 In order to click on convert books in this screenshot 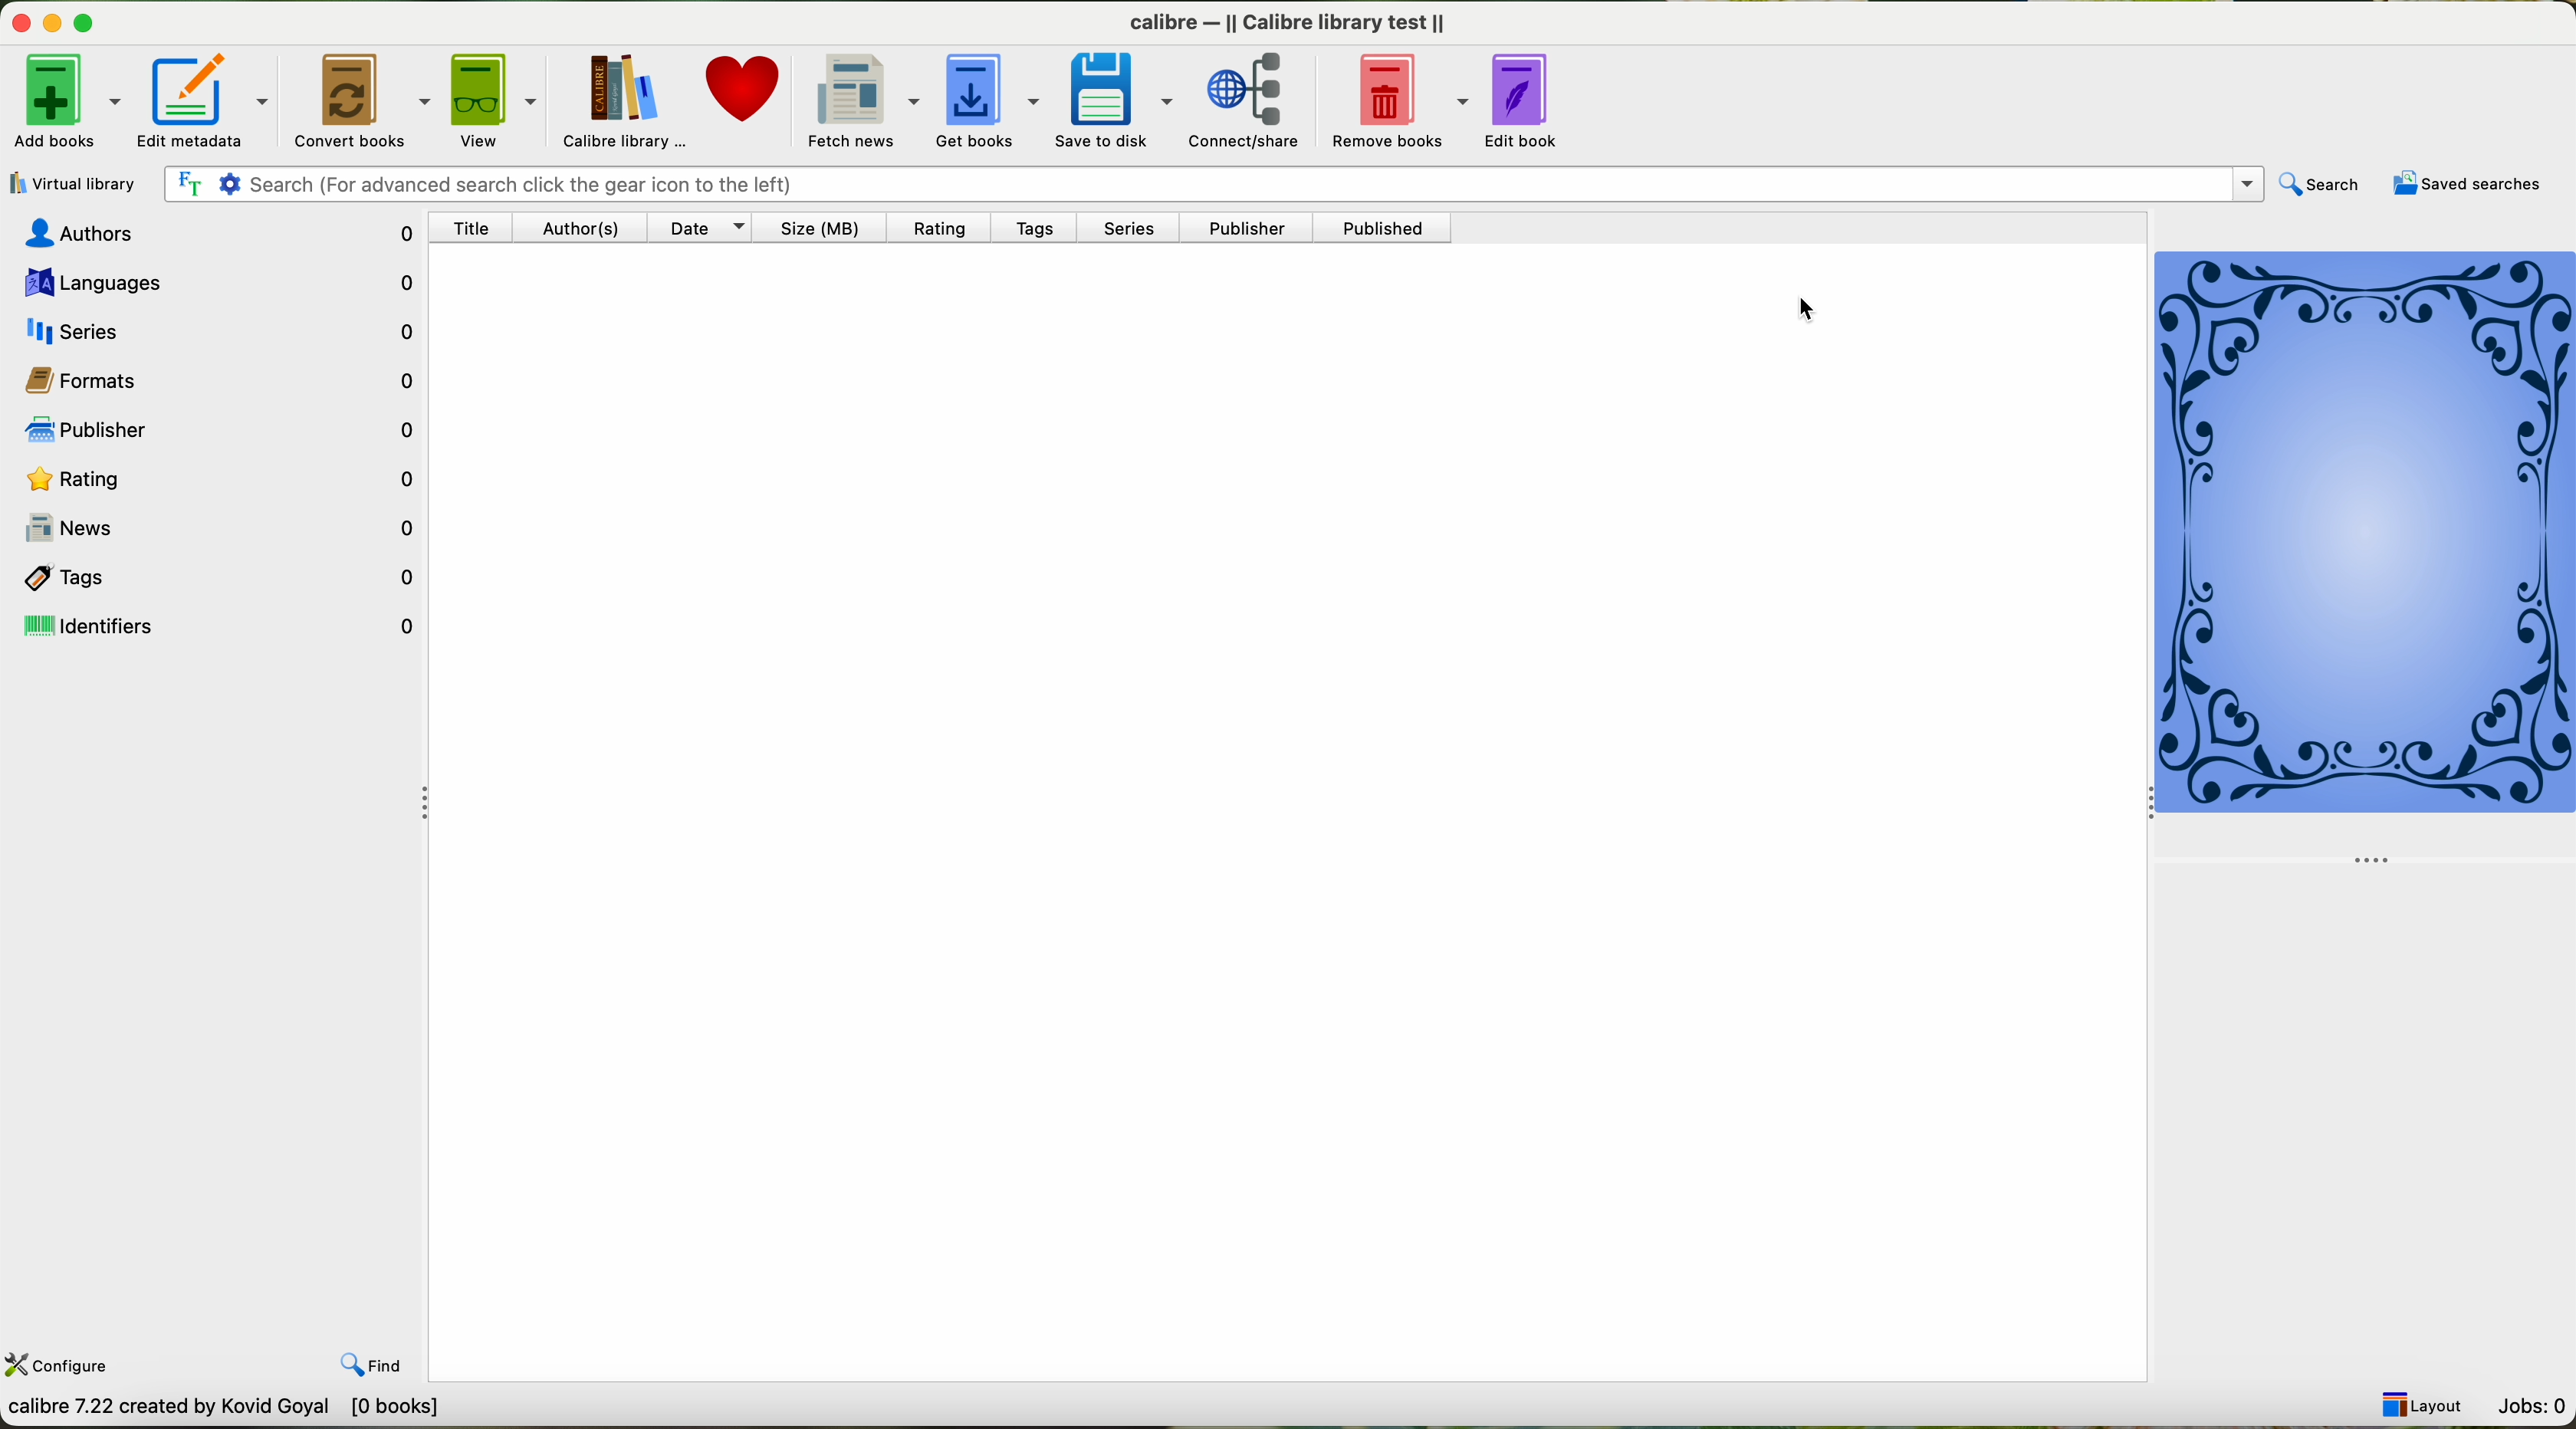, I will do `click(364, 100)`.